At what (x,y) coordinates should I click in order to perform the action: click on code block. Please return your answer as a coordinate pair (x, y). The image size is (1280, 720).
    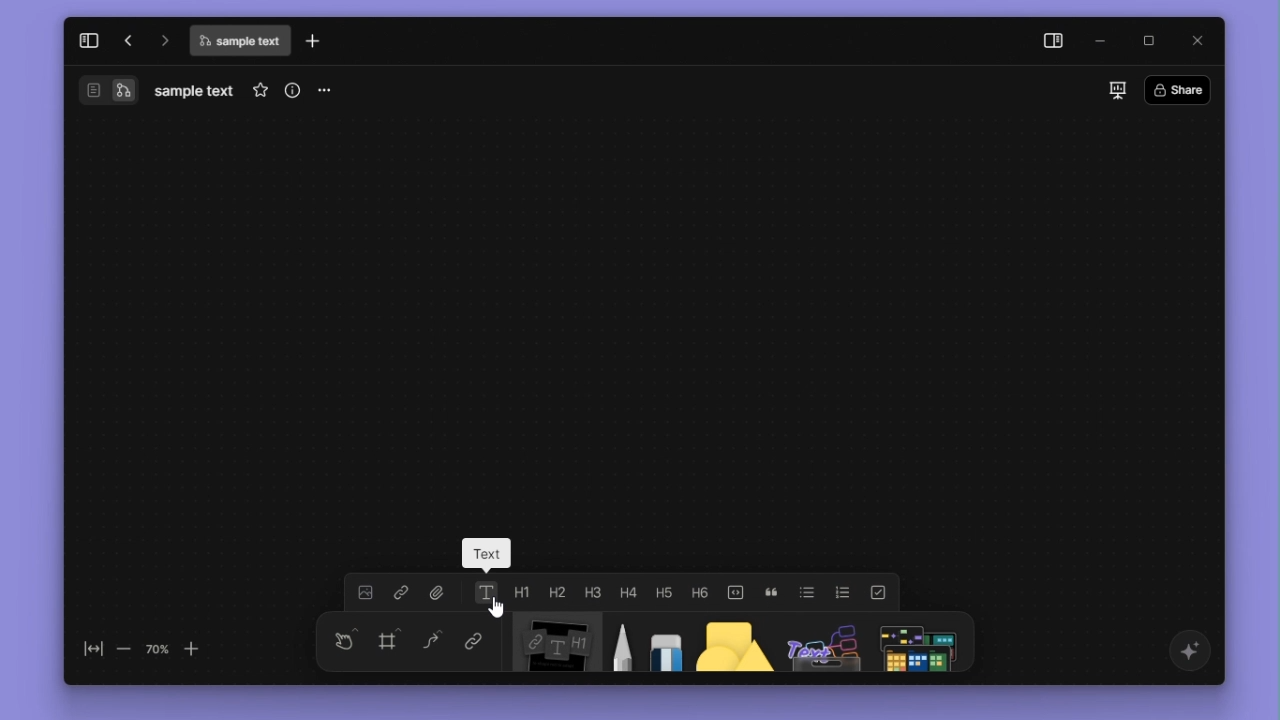
    Looking at the image, I should click on (736, 590).